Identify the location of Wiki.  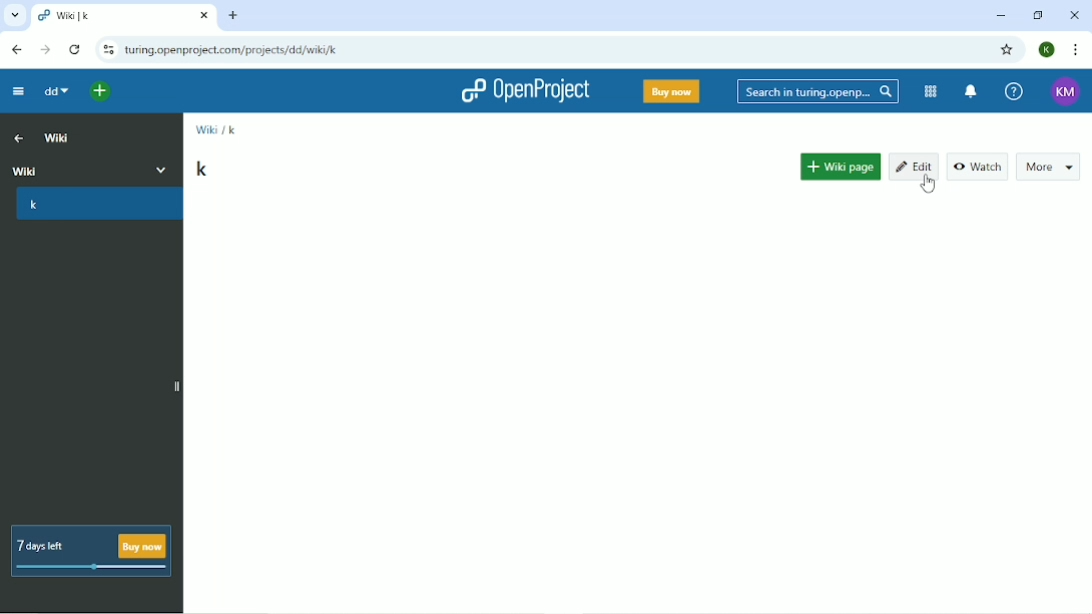
(58, 137).